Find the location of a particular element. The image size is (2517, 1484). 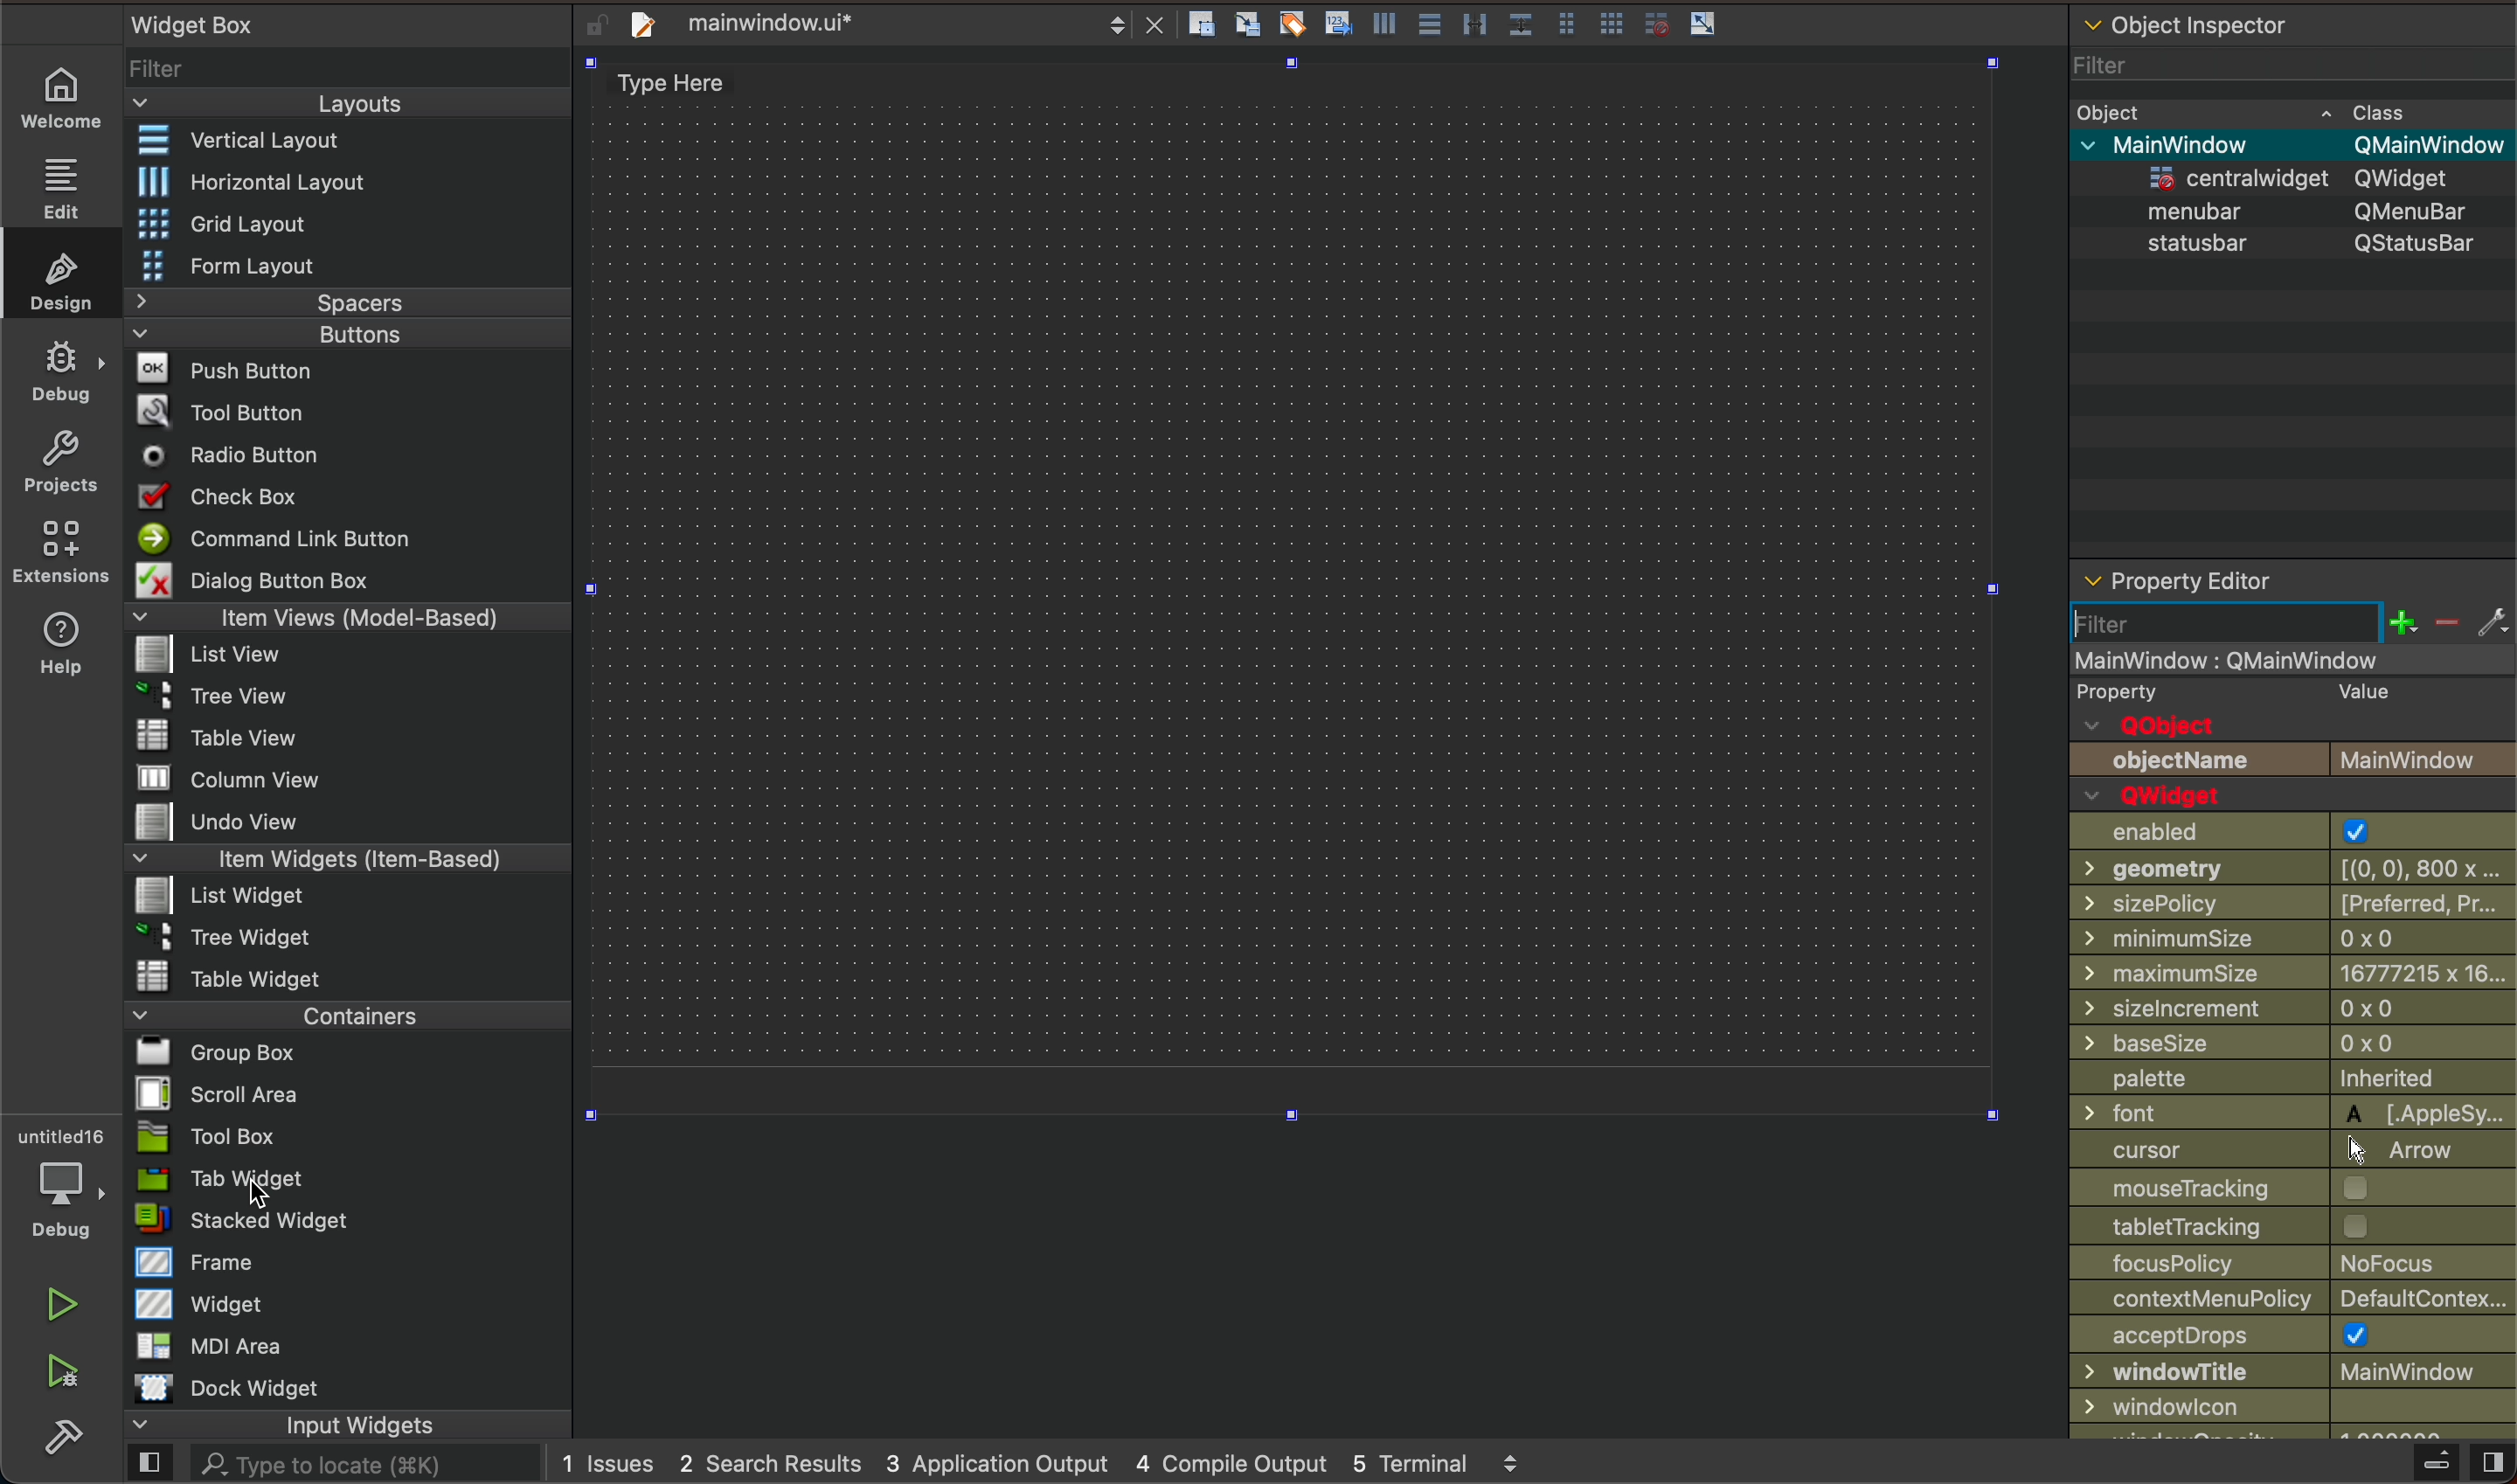

Containers is located at coordinates (342, 1012).